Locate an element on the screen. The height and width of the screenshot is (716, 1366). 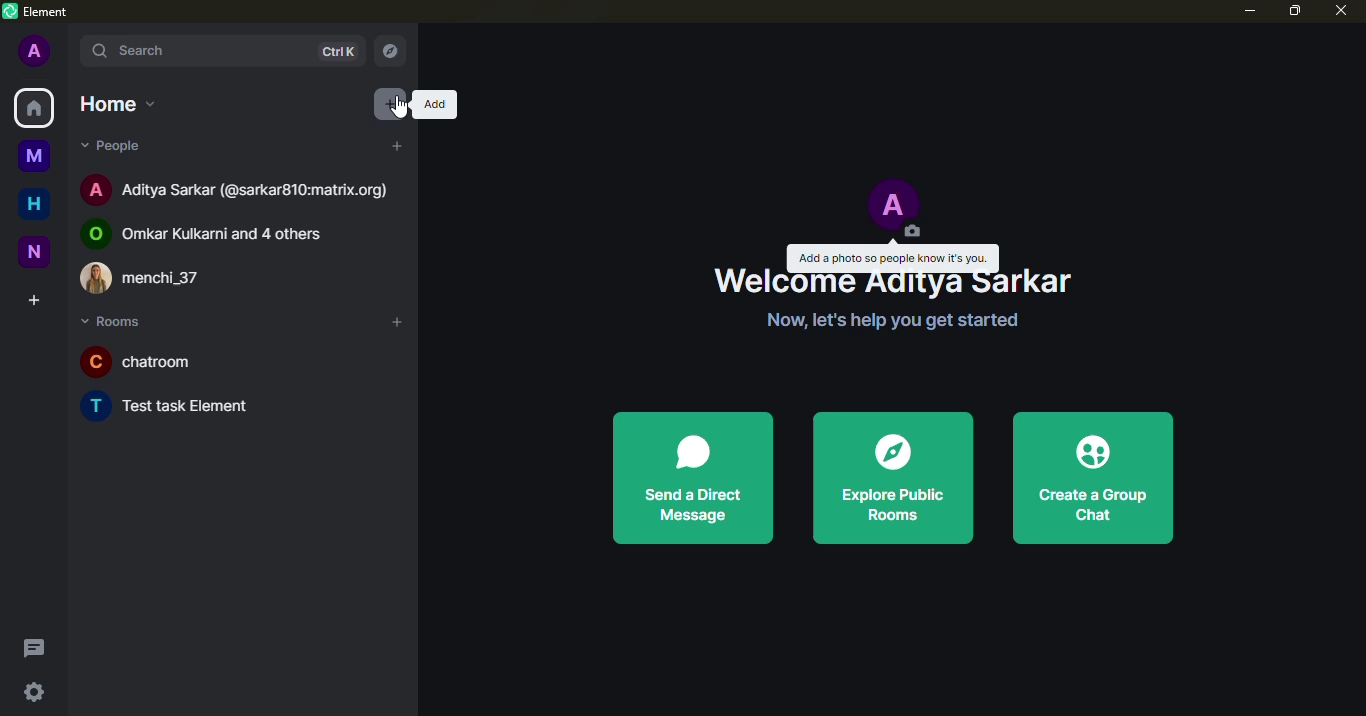
Aditya Sarkar (@sarkar810:matrix.org) is located at coordinates (234, 190).